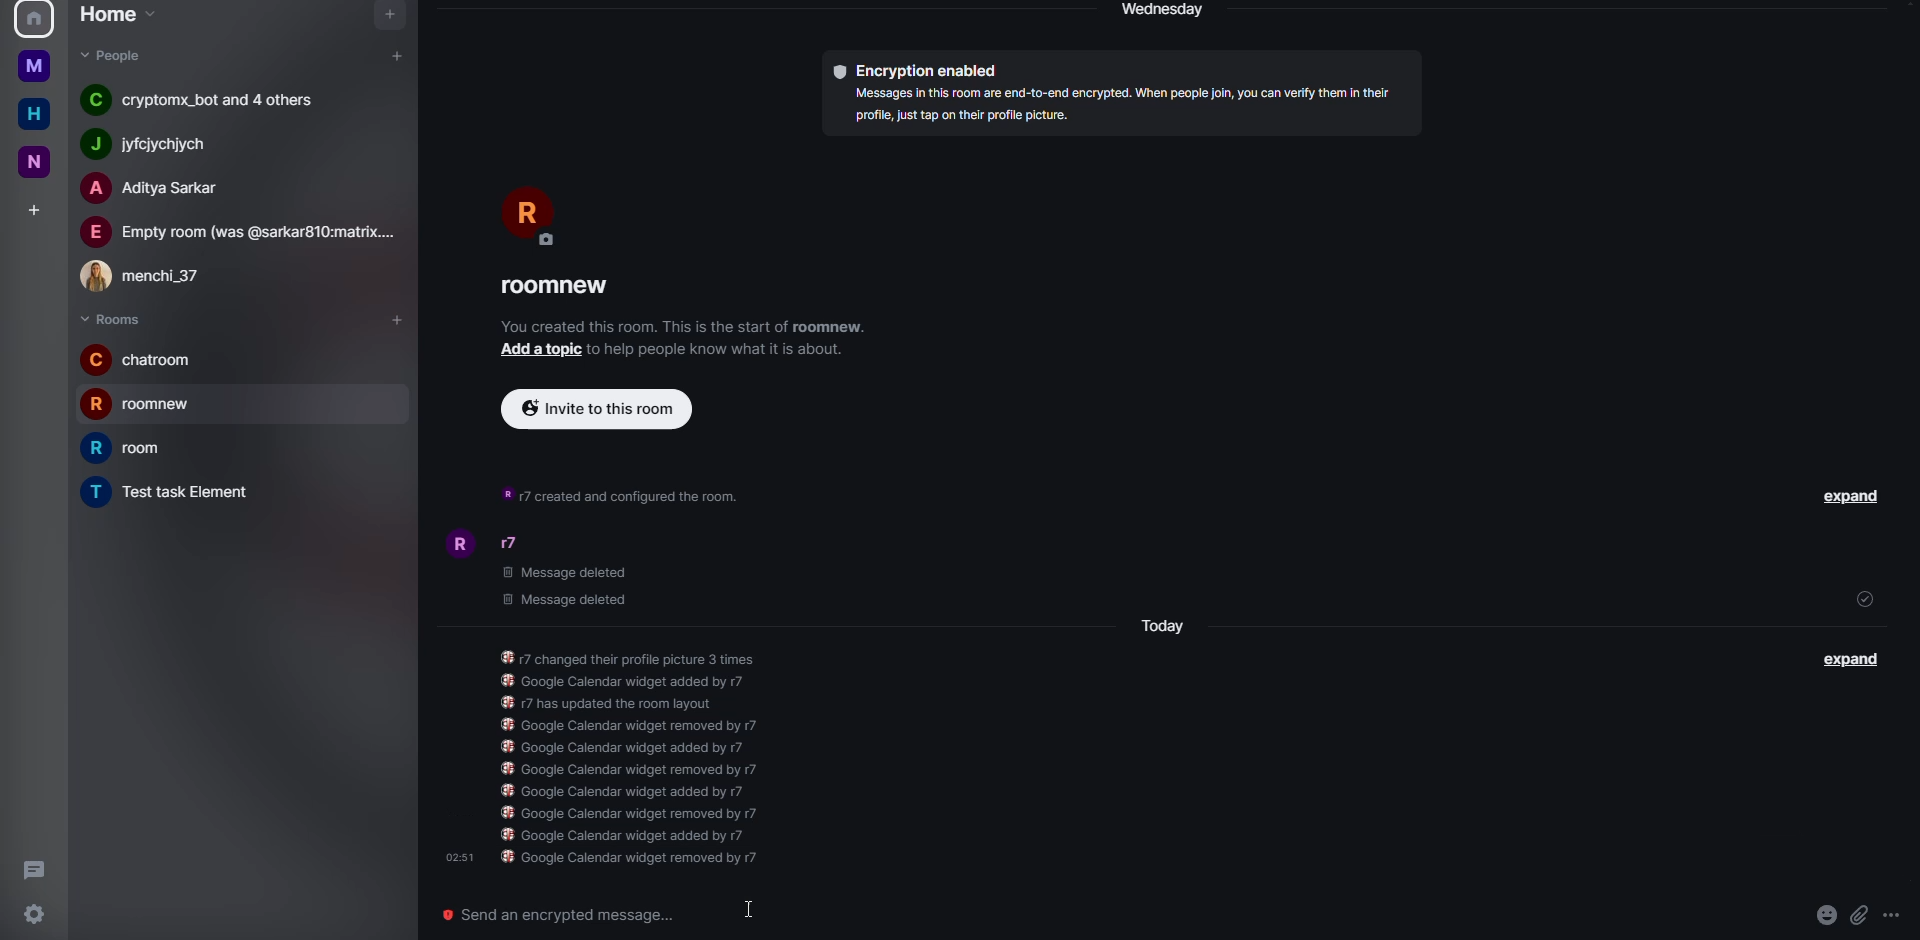 The image size is (1920, 940). What do you see at coordinates (392, 318) in the screenshot?
I see `add` at bounding box center [392, 318].